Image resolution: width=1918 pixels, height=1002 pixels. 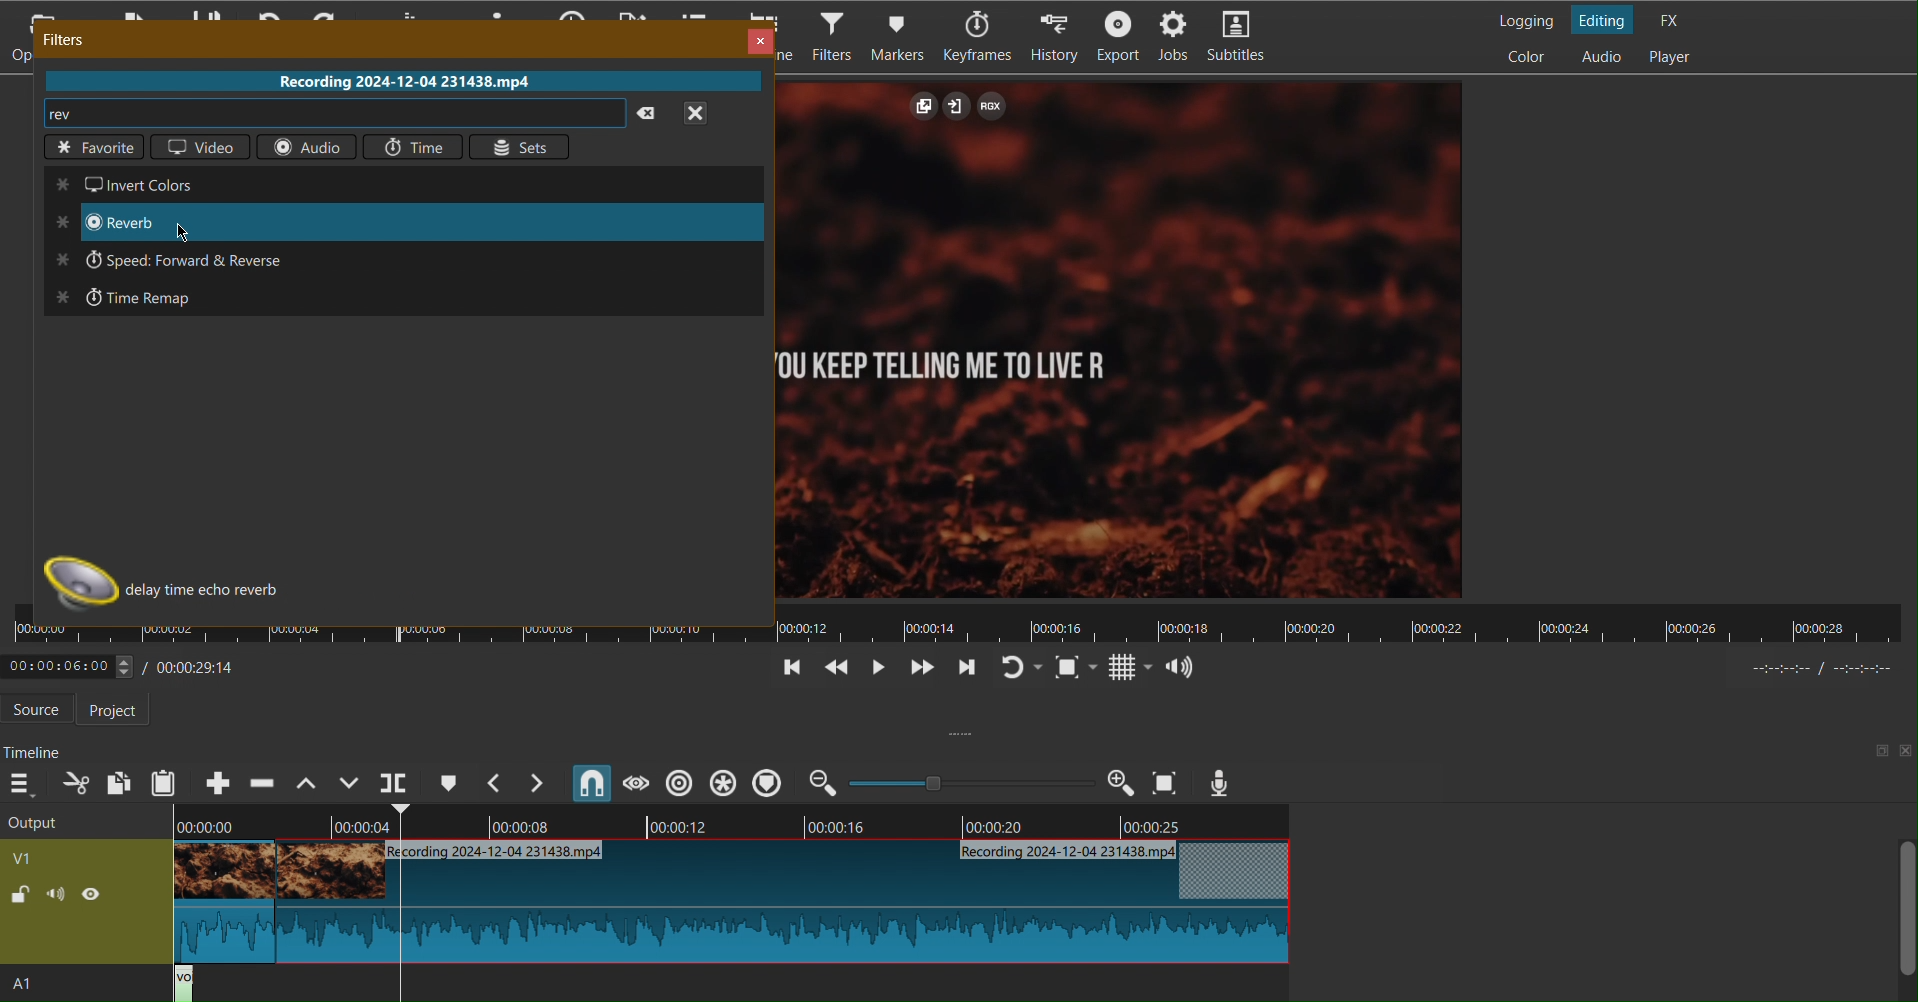 I want to click on Speed: Forward & Reverse, so click(x=190, y=257).